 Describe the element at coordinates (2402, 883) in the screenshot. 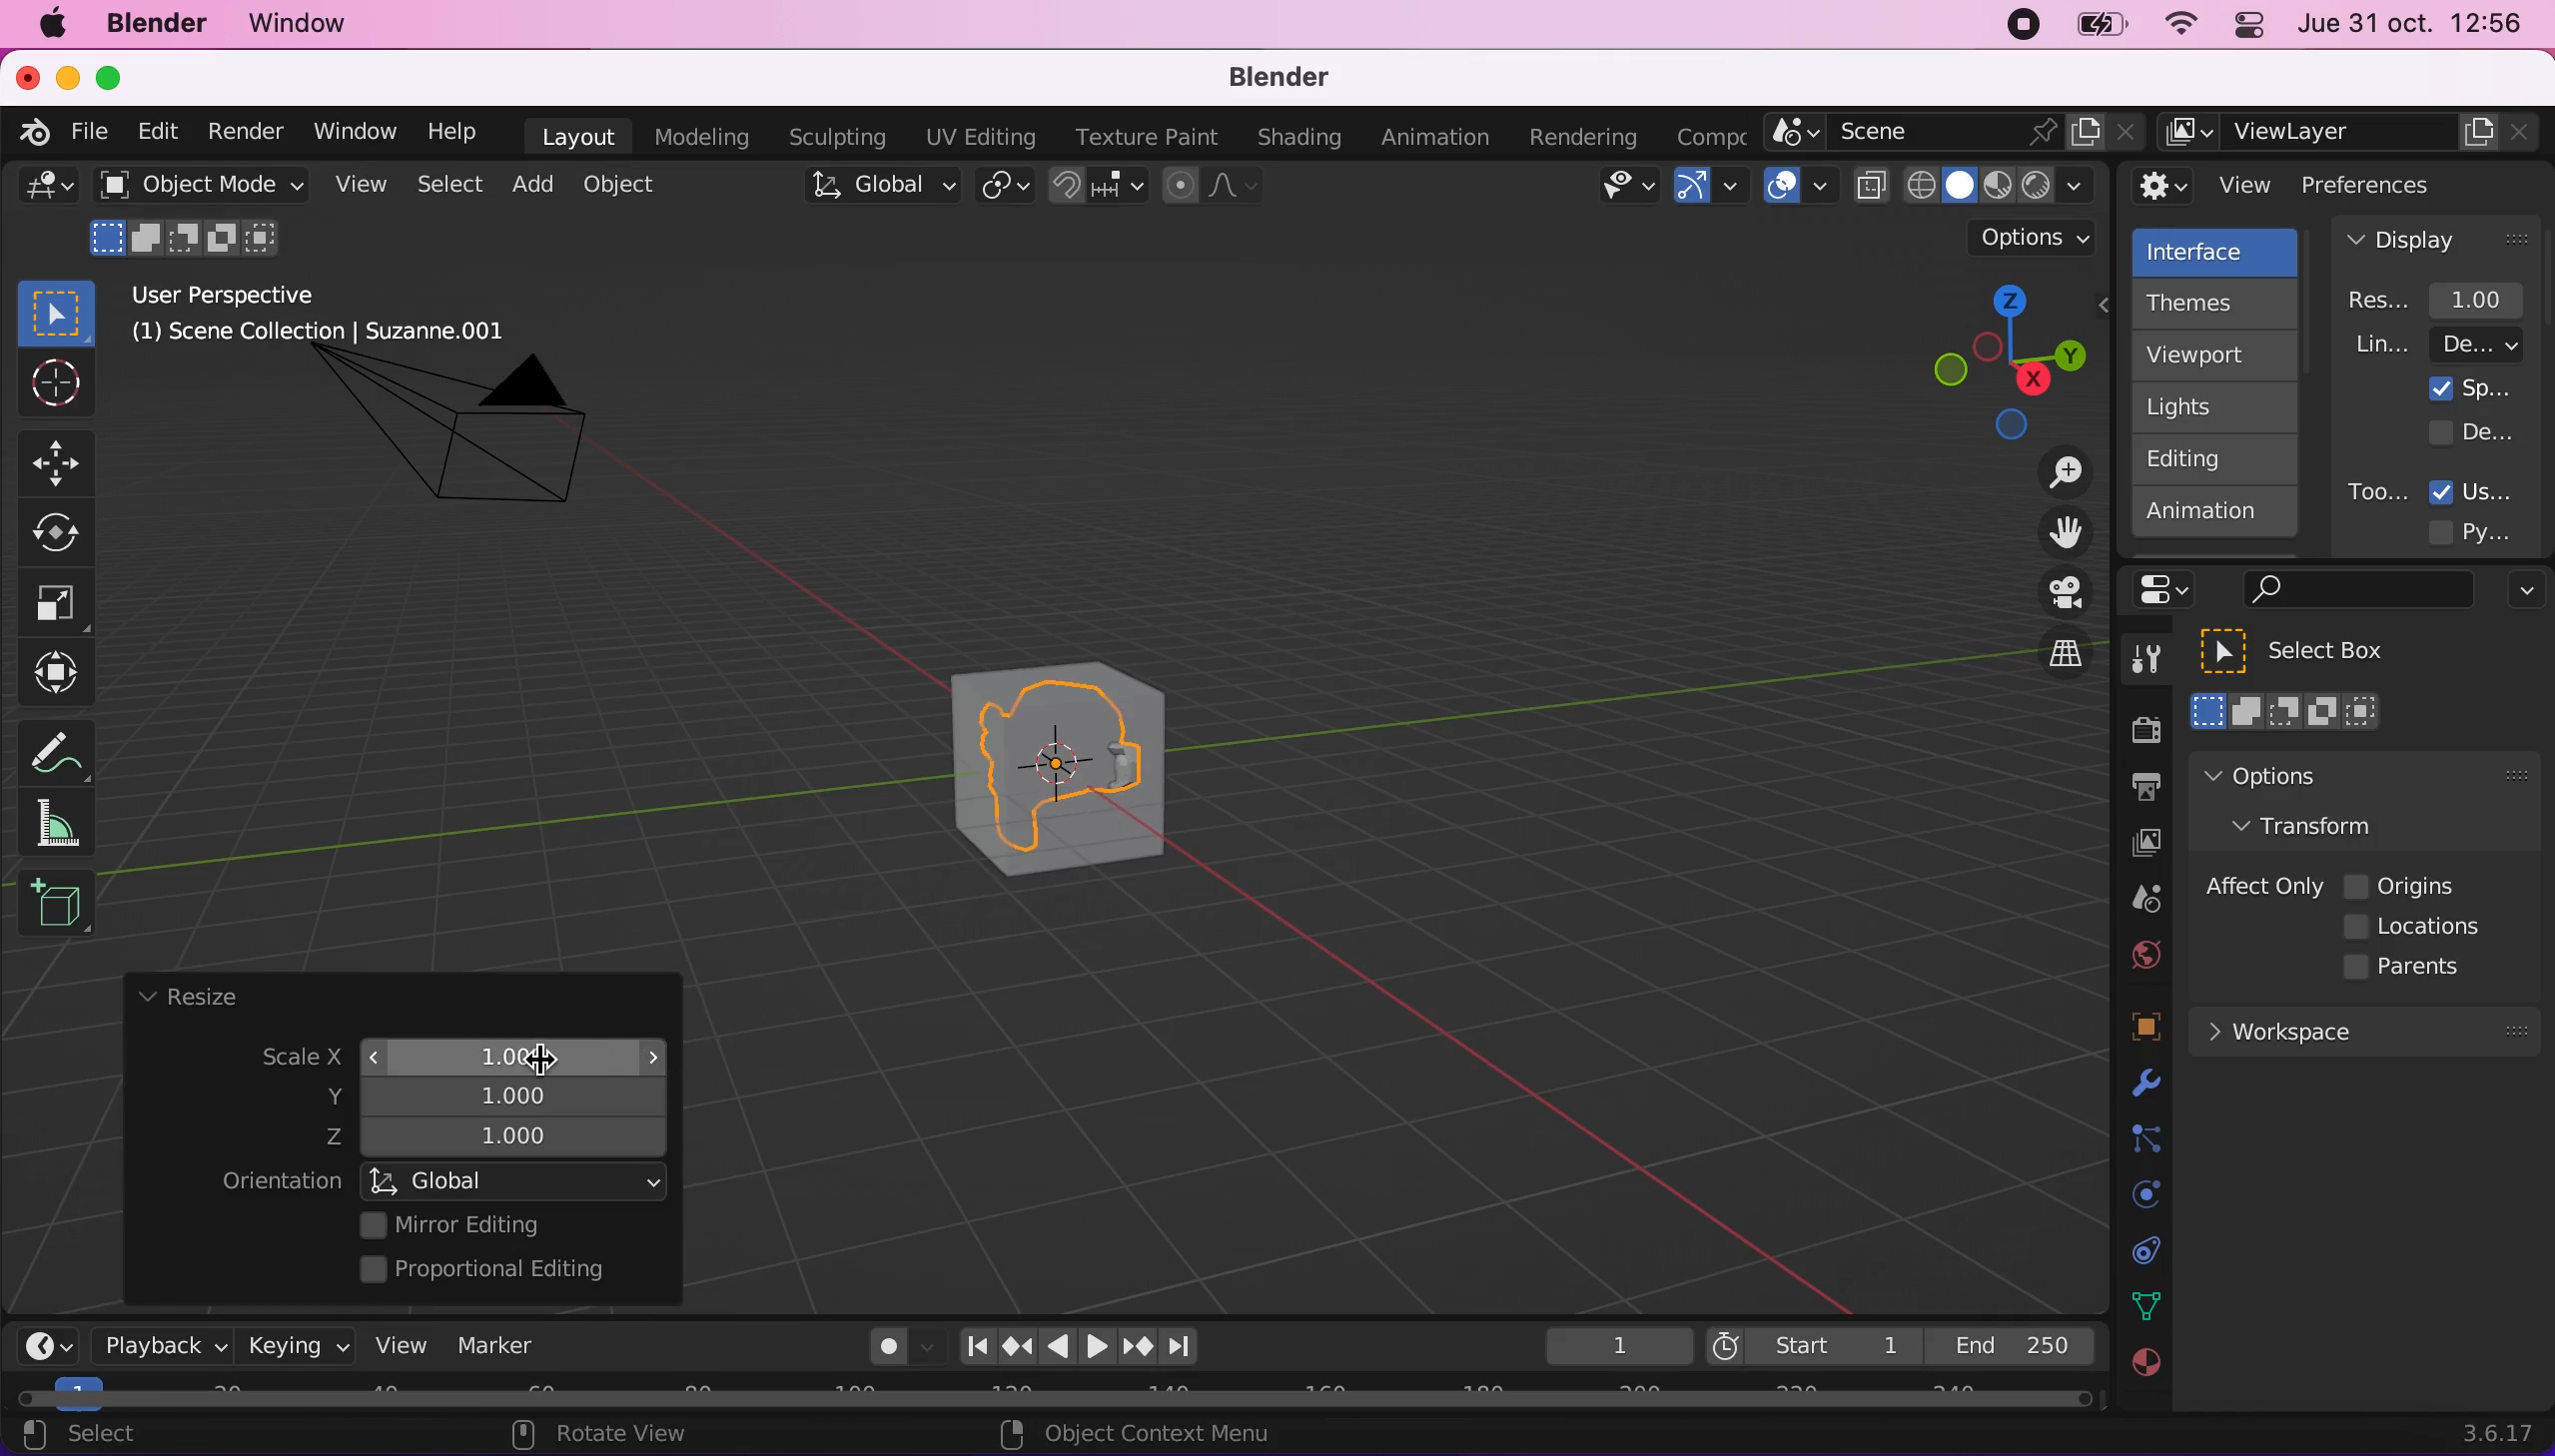

I see `origins` at that location.